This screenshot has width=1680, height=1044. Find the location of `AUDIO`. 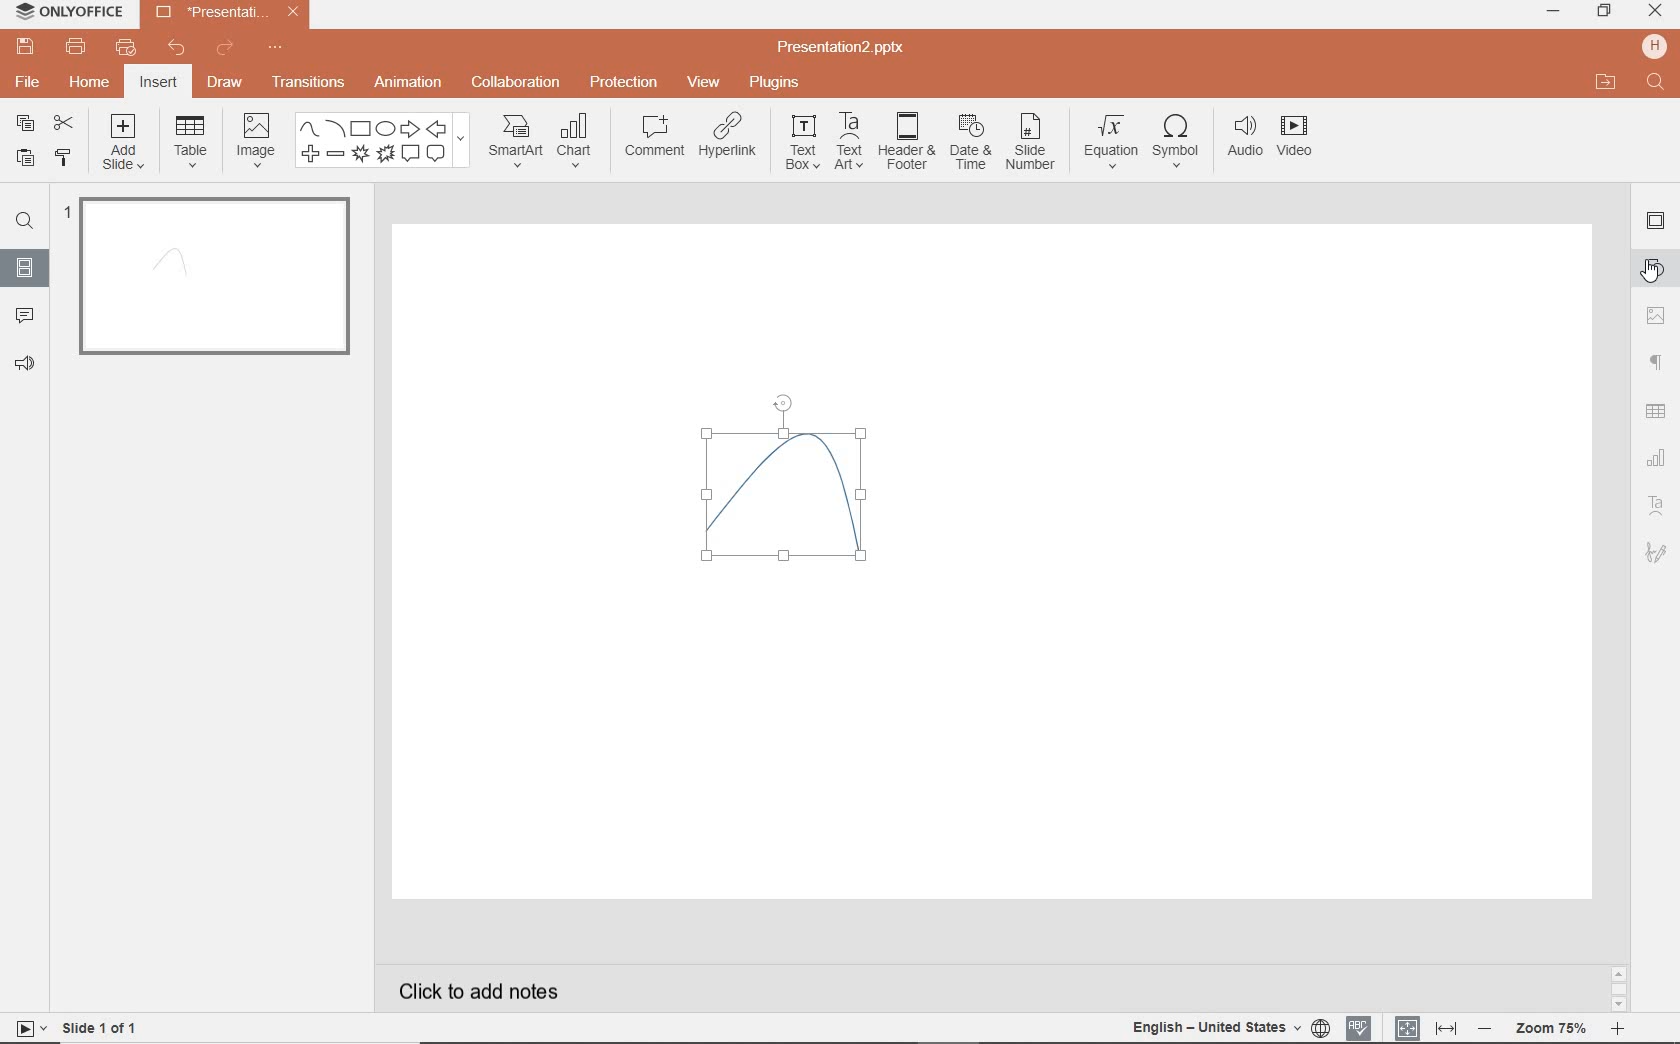

AUDIO is located at coordinates (1246, 137).